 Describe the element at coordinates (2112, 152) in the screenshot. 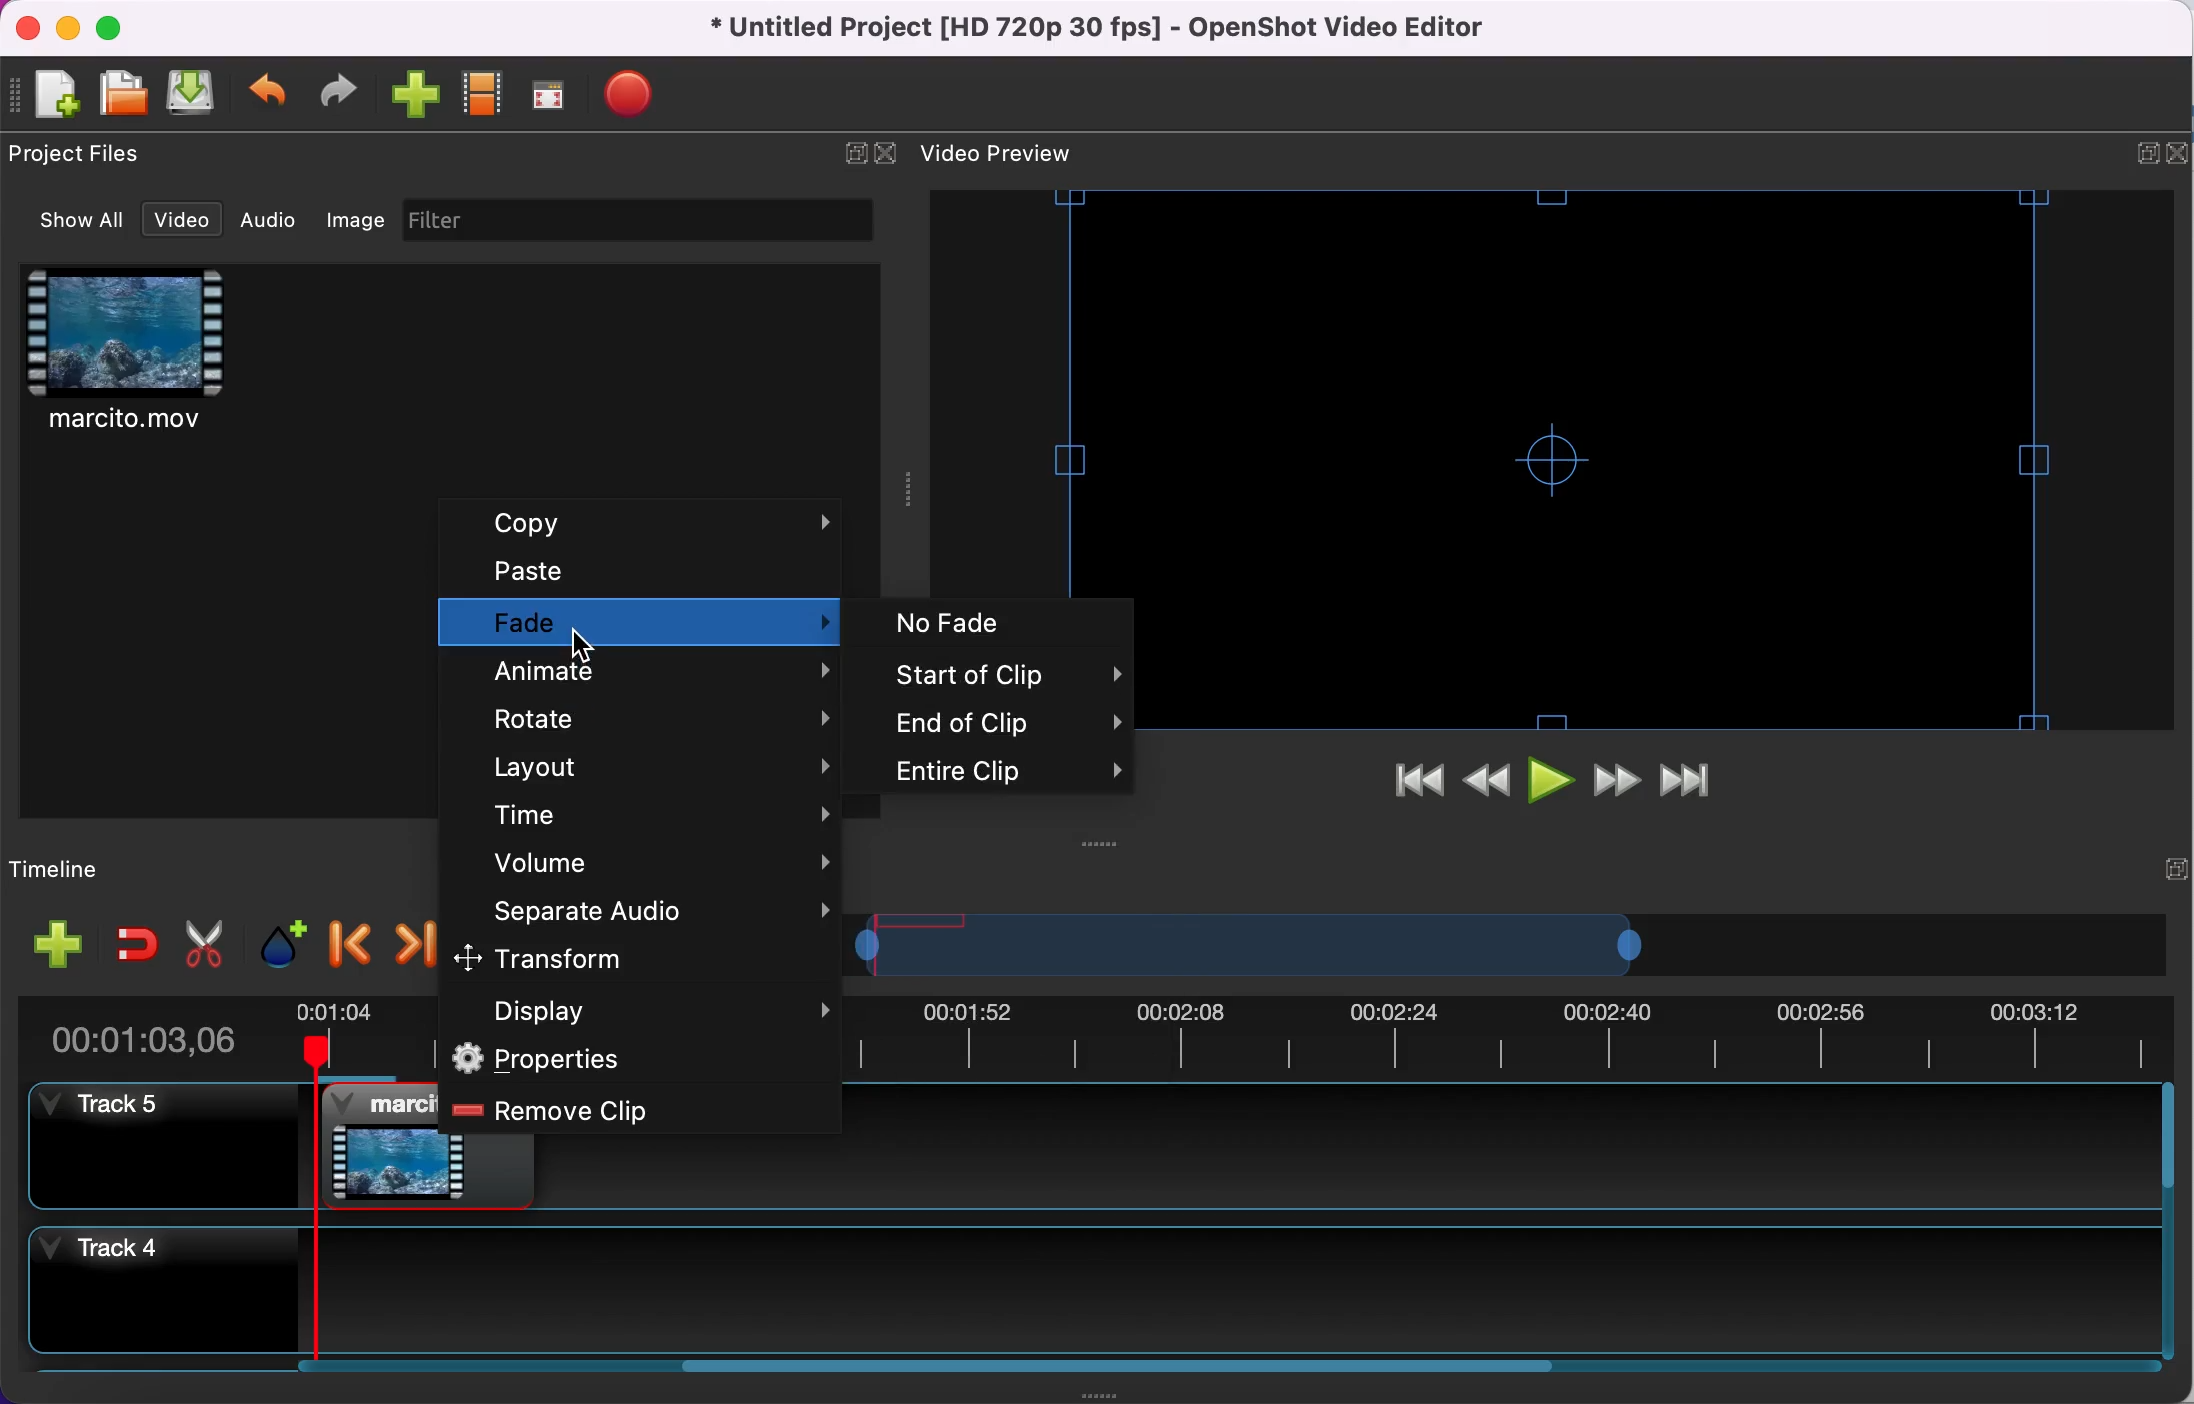

I see `expand/hide` at that location.